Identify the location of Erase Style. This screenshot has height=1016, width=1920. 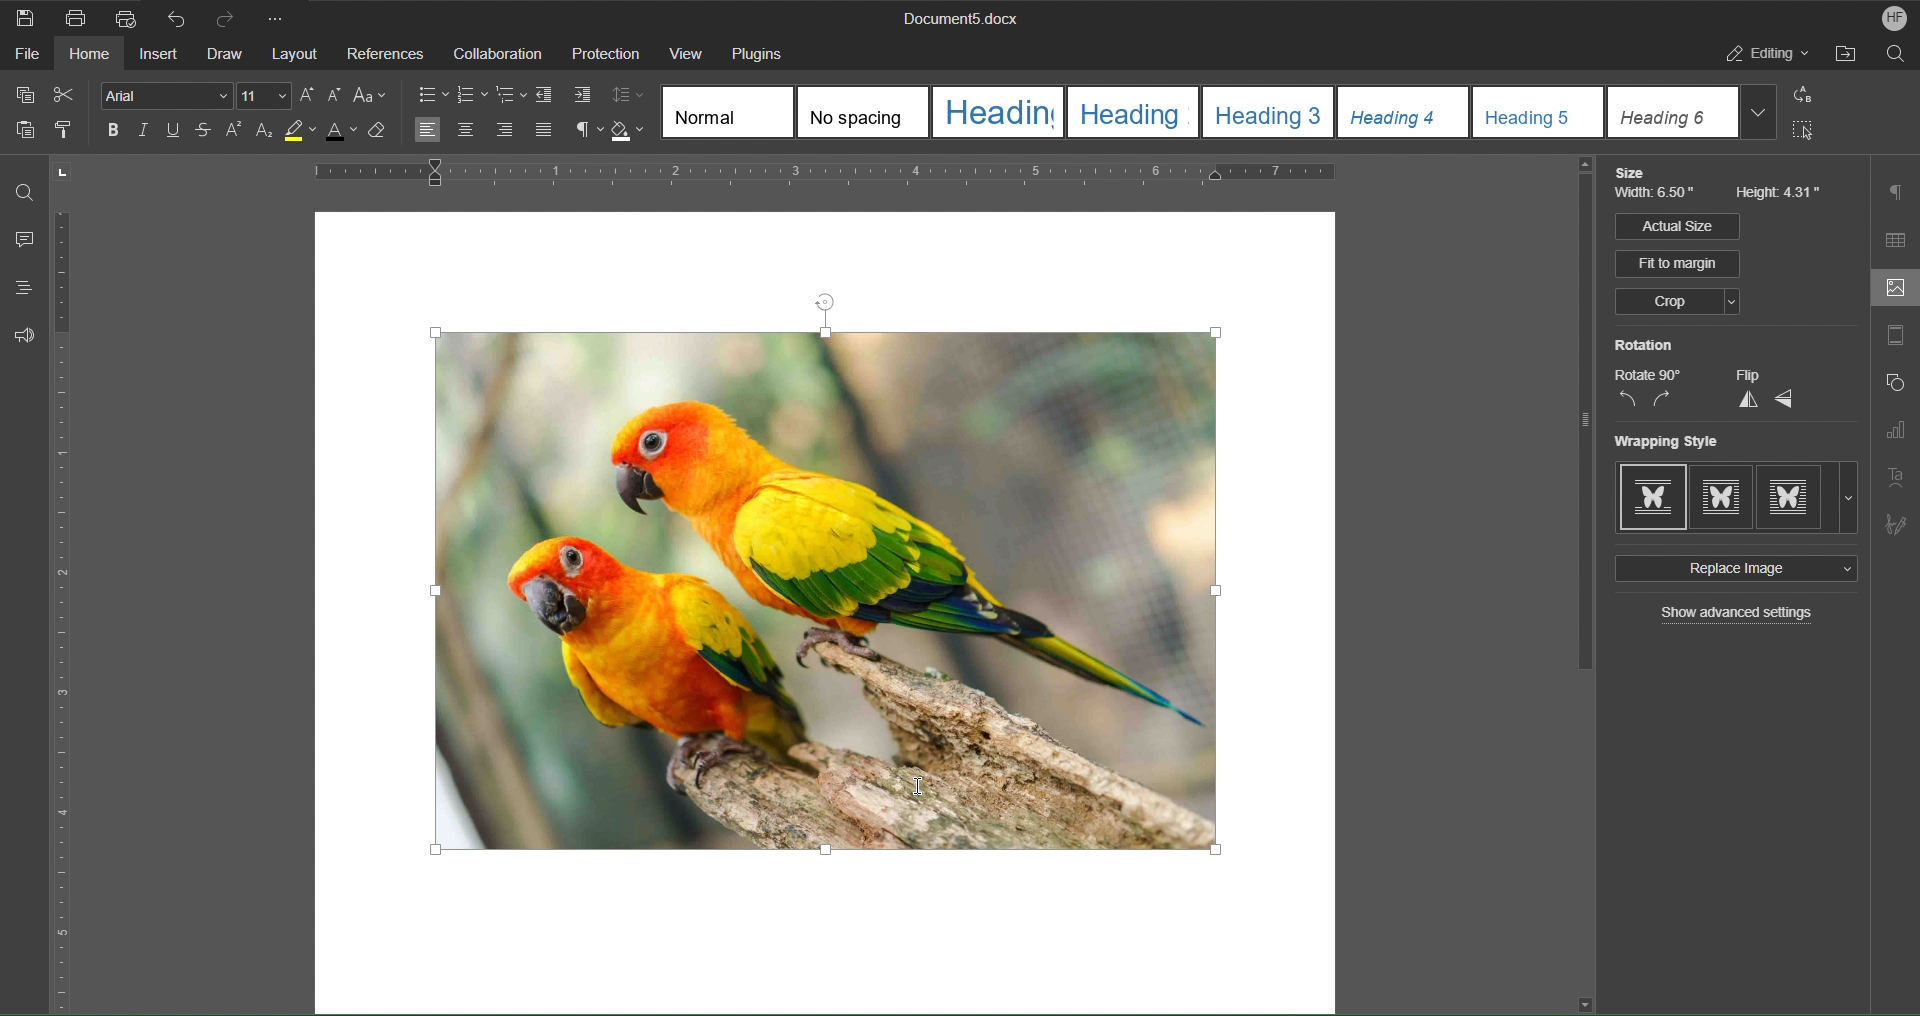
(388, 136).